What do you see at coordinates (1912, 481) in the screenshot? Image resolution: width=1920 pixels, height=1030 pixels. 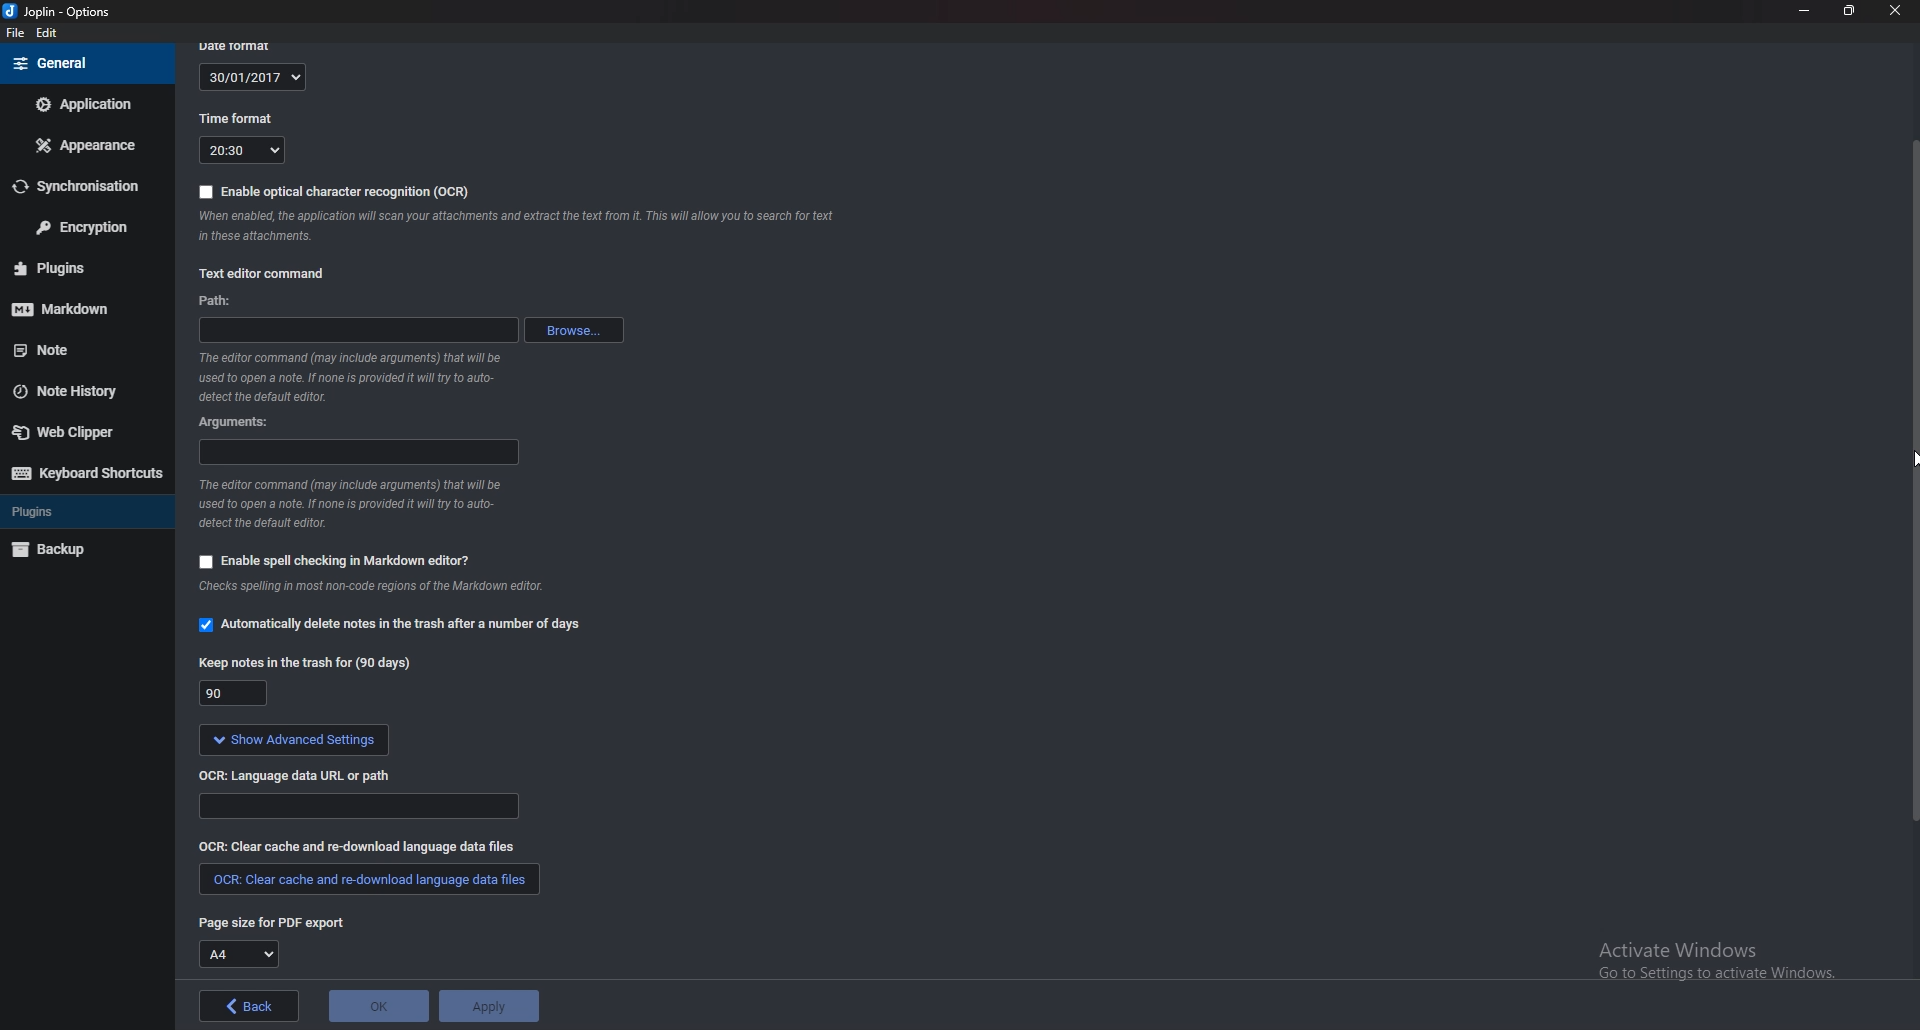 I see `Scroll bar` at bounding box center [1912, 481].